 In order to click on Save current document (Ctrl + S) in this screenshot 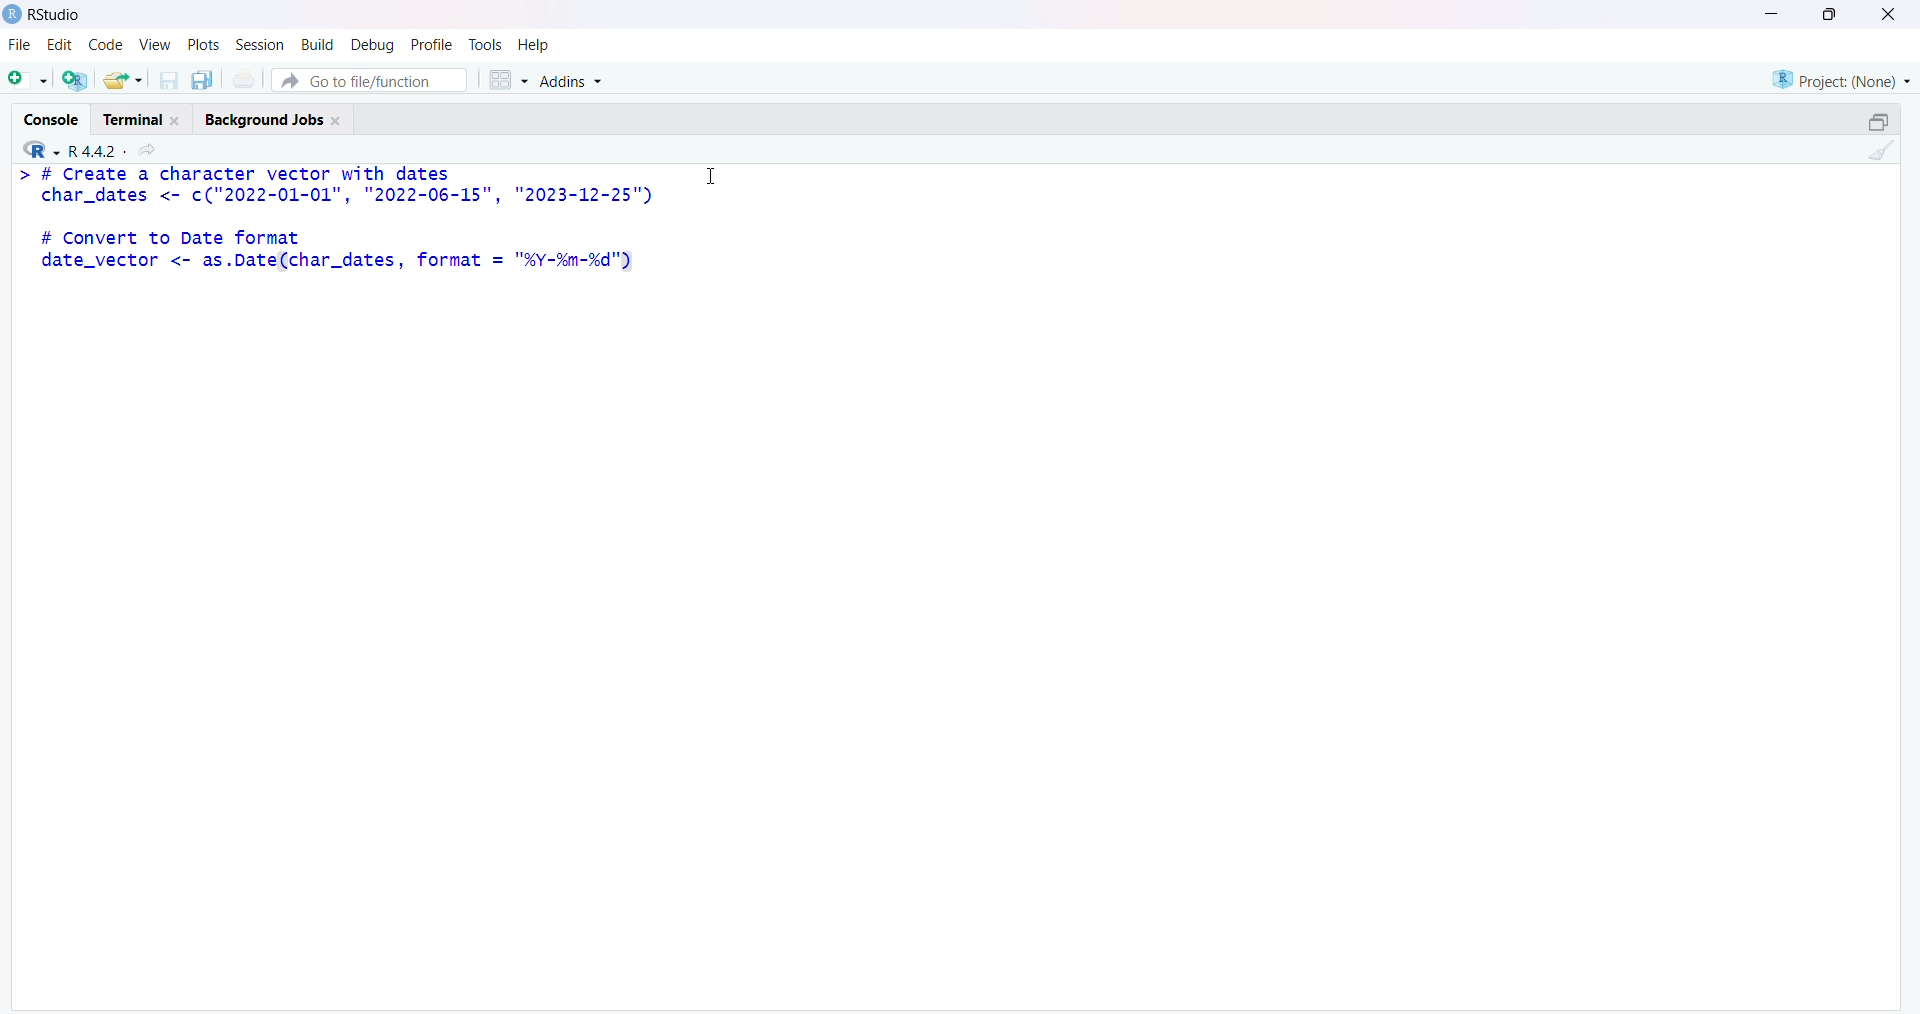, I will do `click(173, 76)`.